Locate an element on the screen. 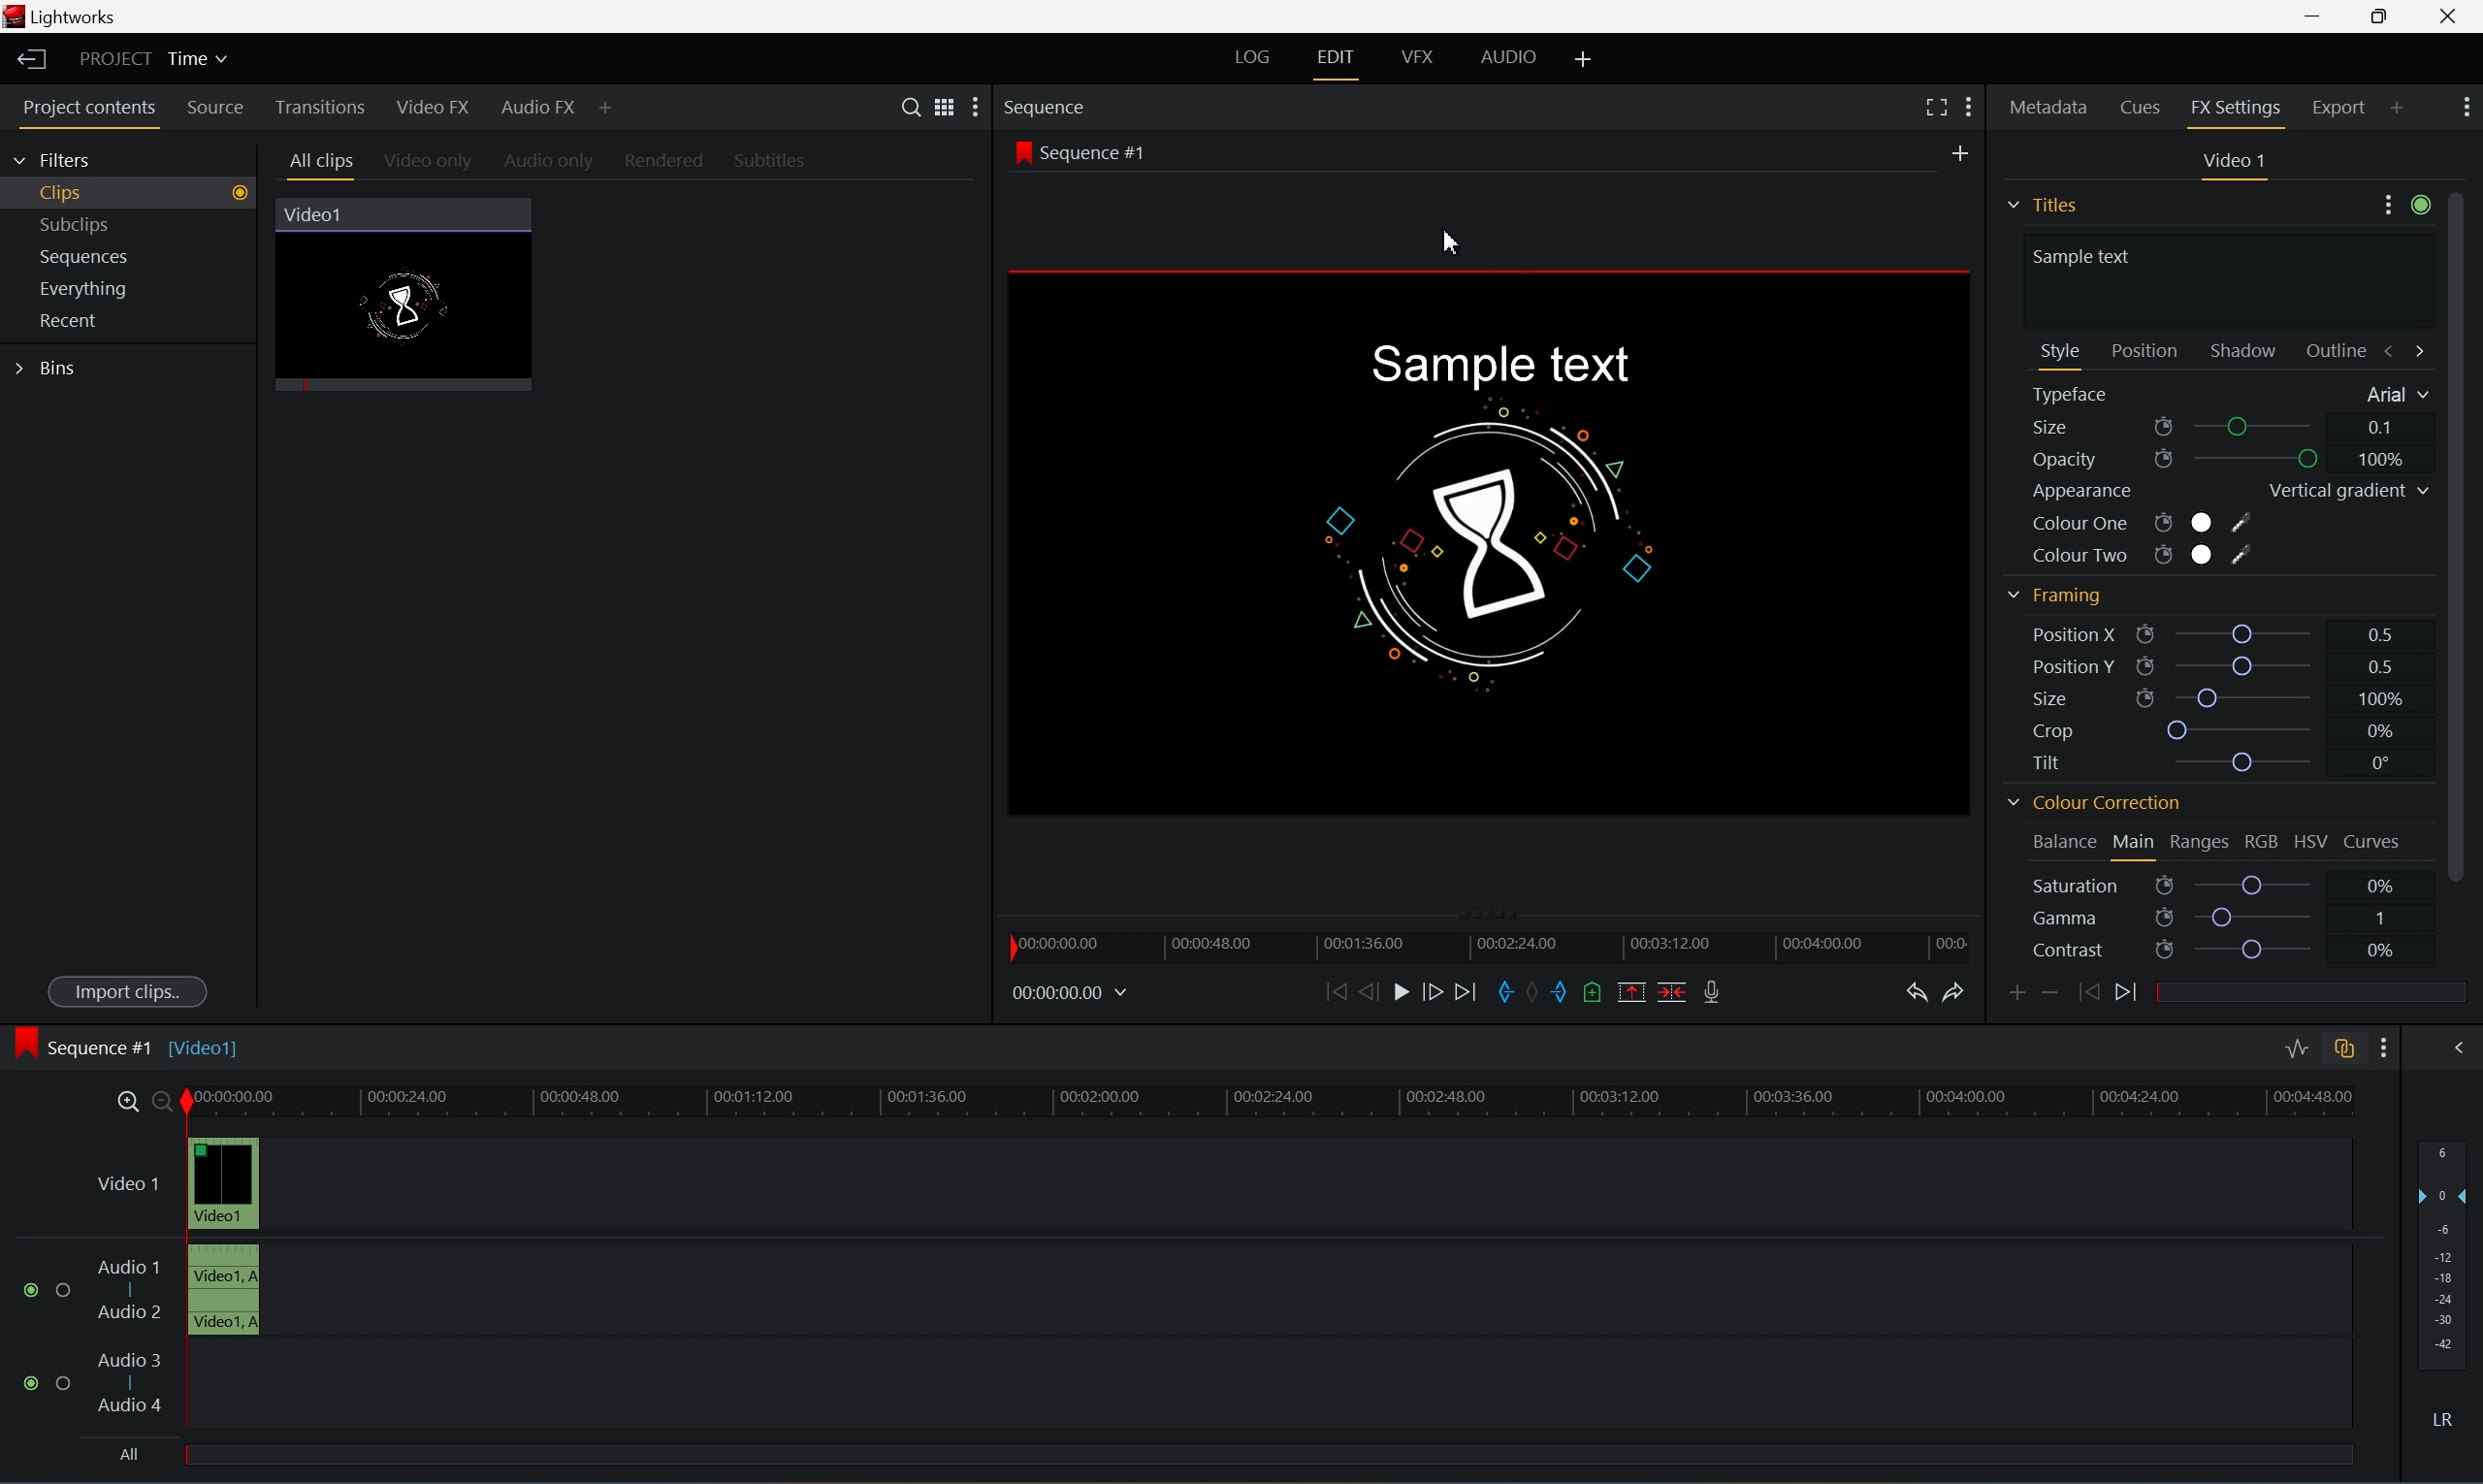 The image size is (2483, 1484). scroll bar is located at coordinates (2467, 534).